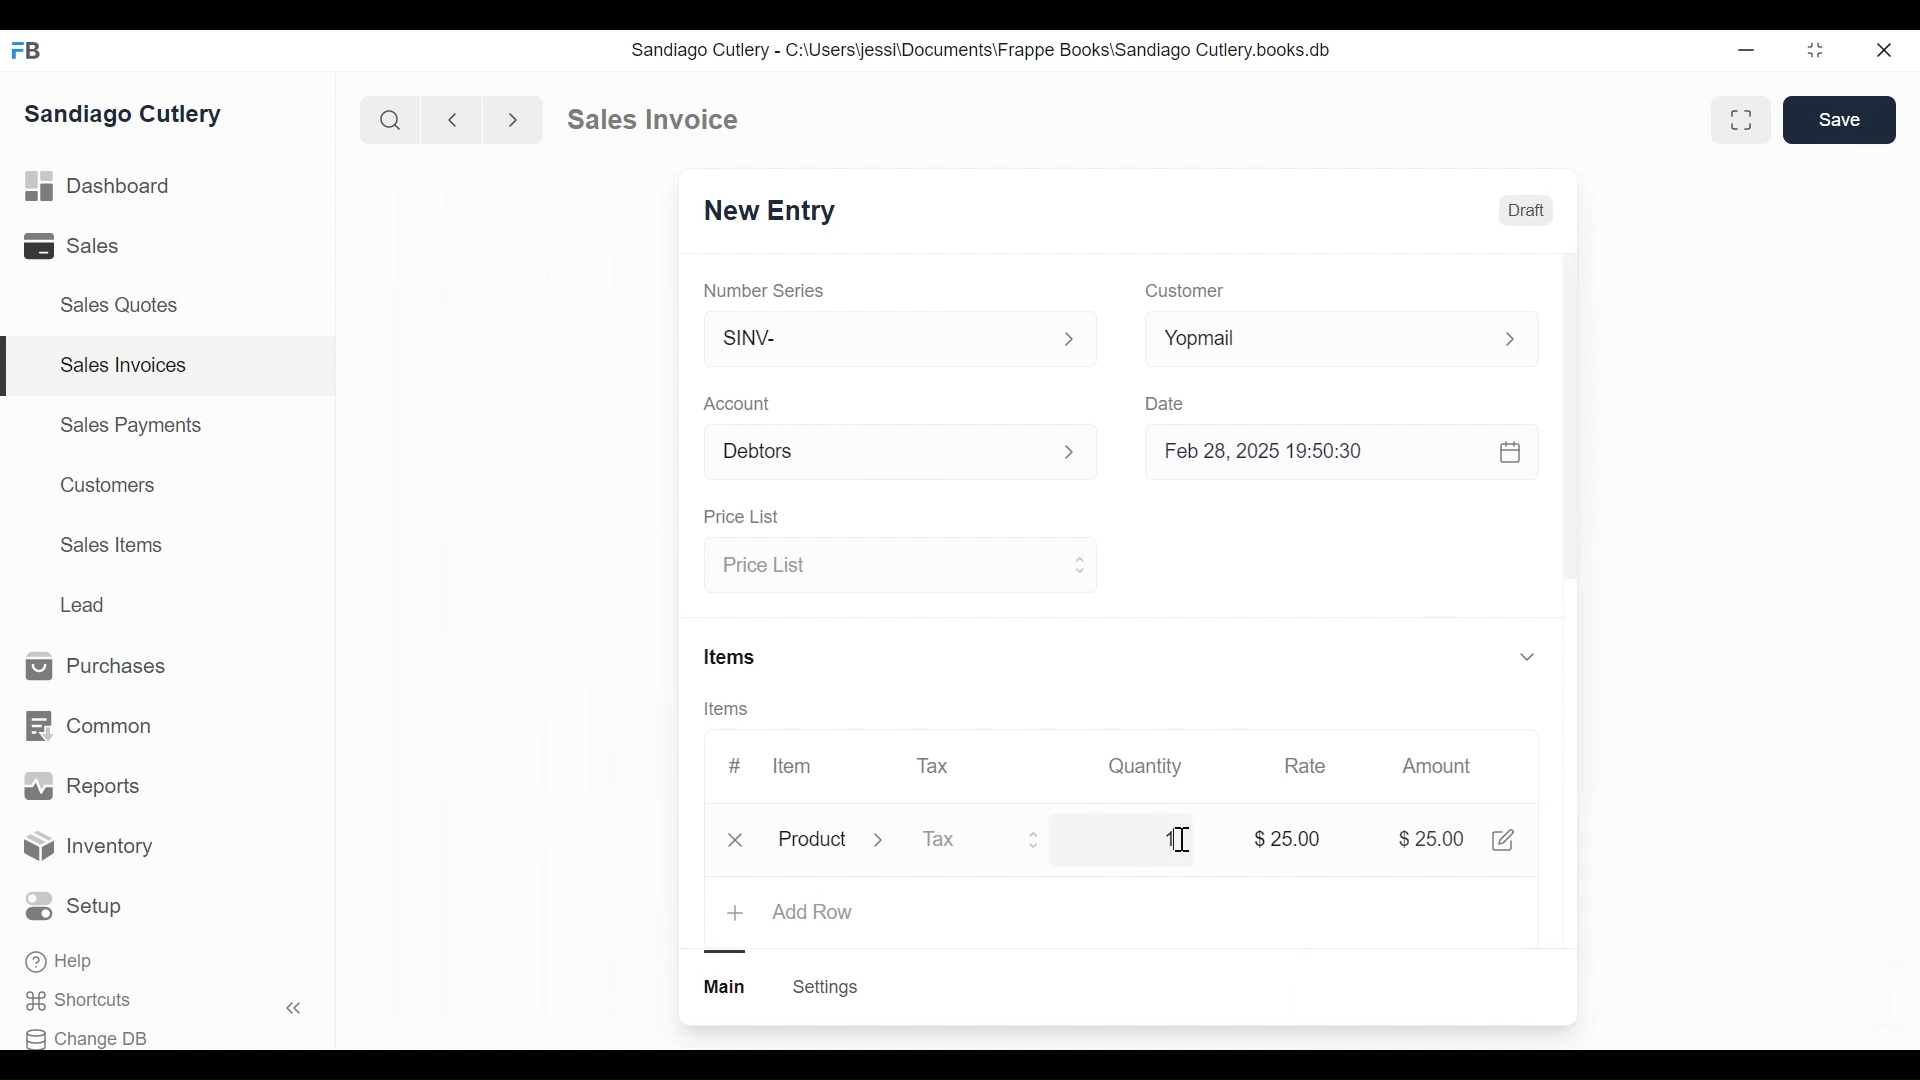  Describe the element at coordinates (514, 118) in the screenshot. I see `forward` at that location.